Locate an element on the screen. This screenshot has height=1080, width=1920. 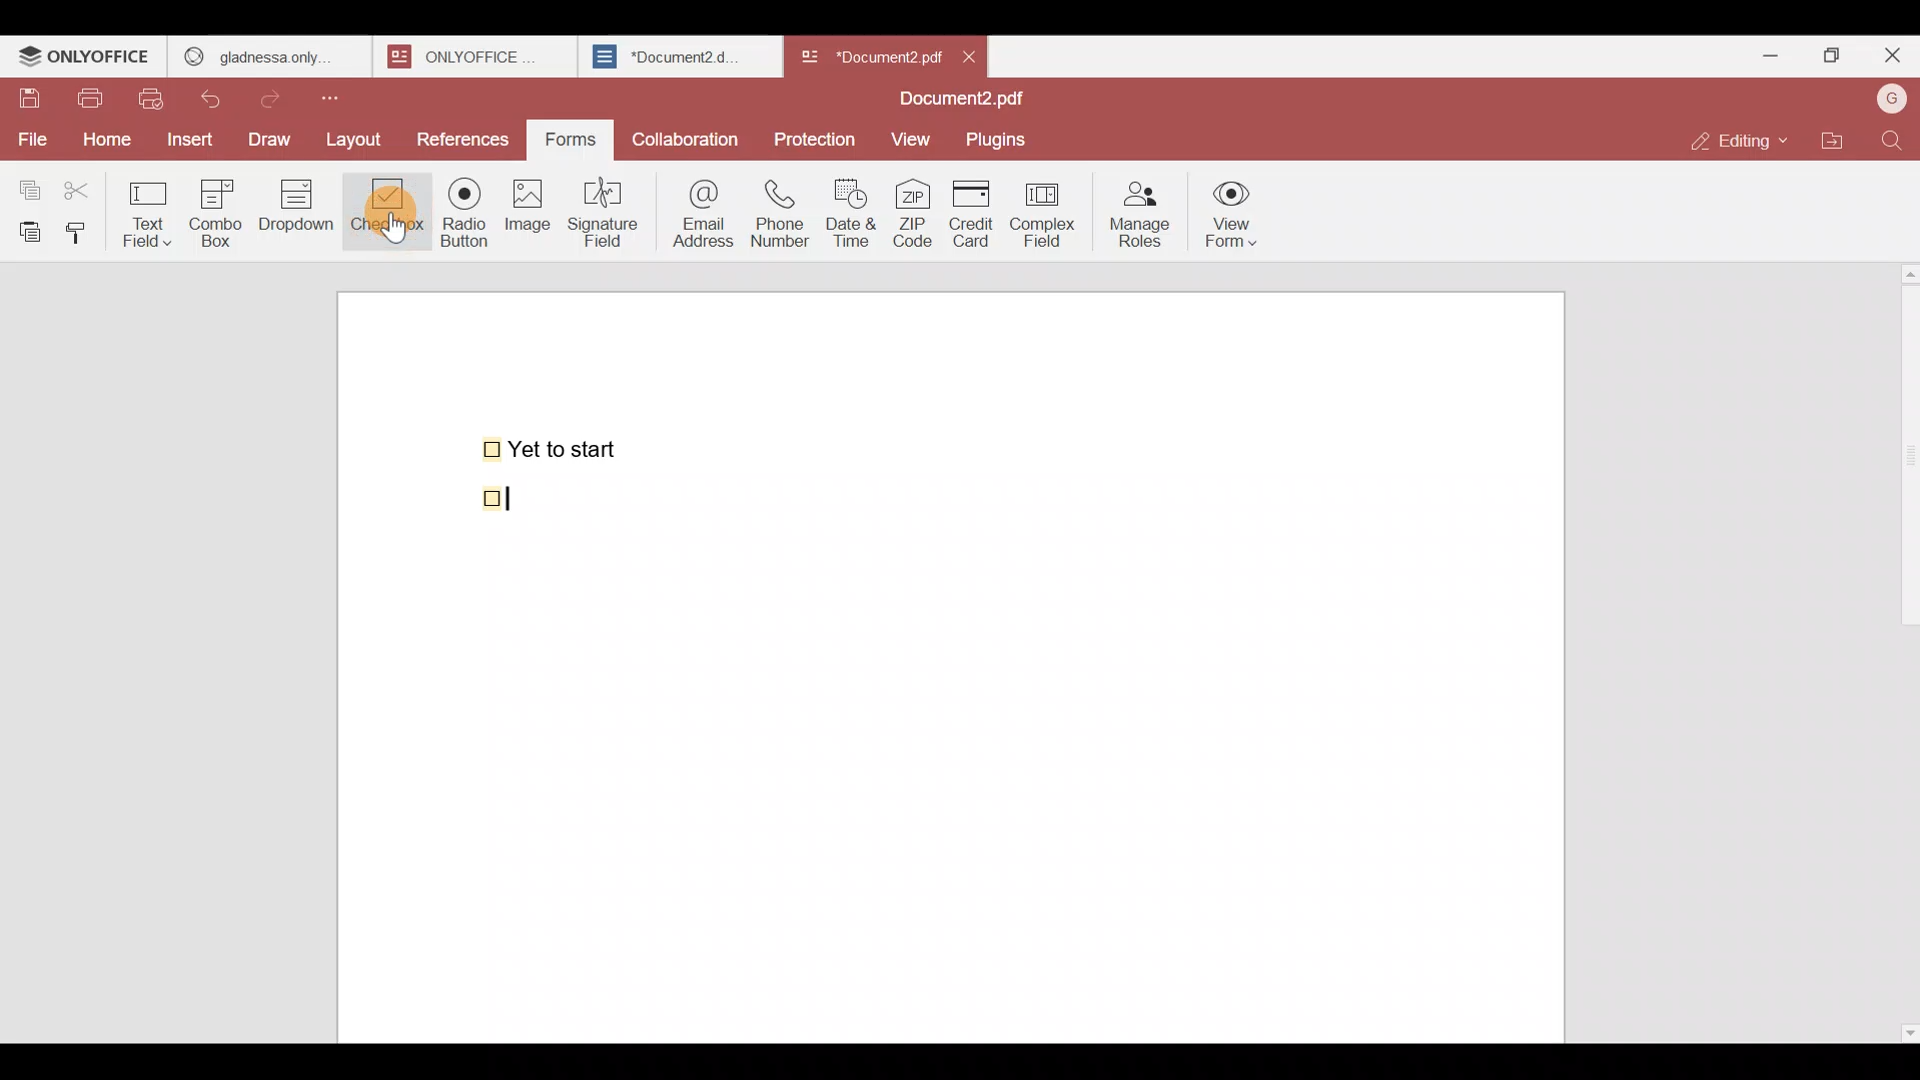
Paste is located at coordinates (26, 230).